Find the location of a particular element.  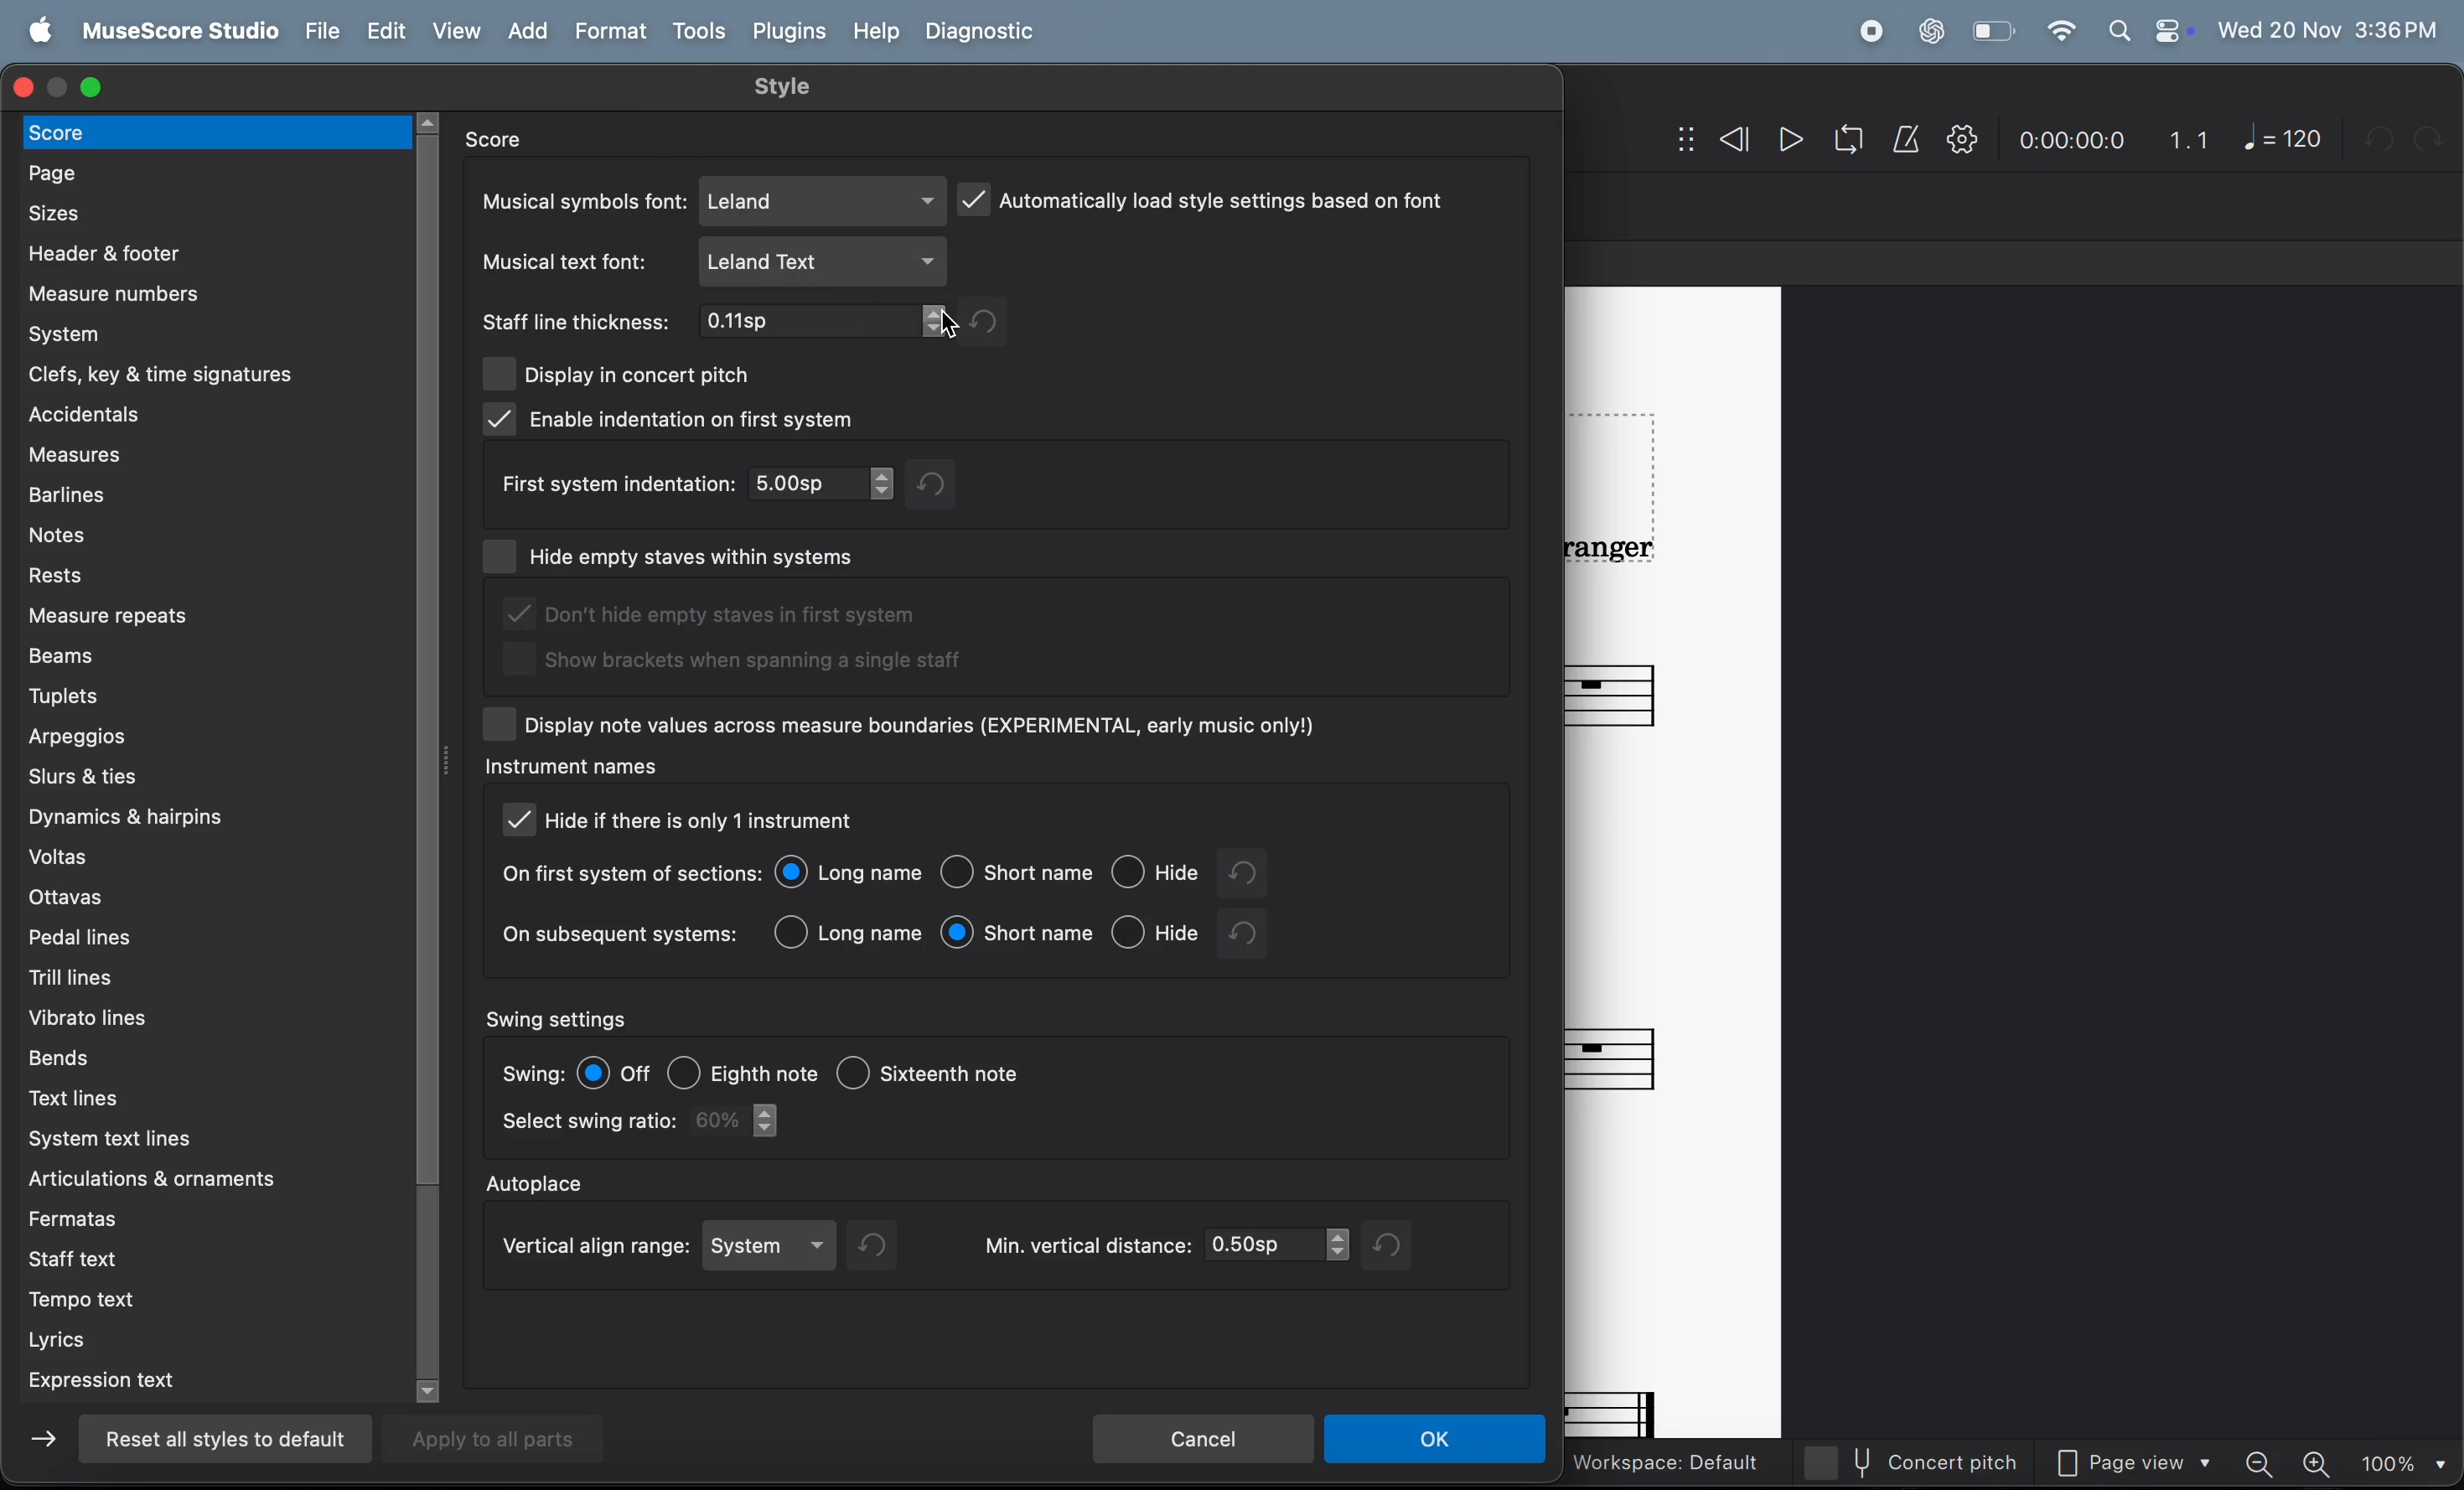

format is located at coordinates (615, 31).